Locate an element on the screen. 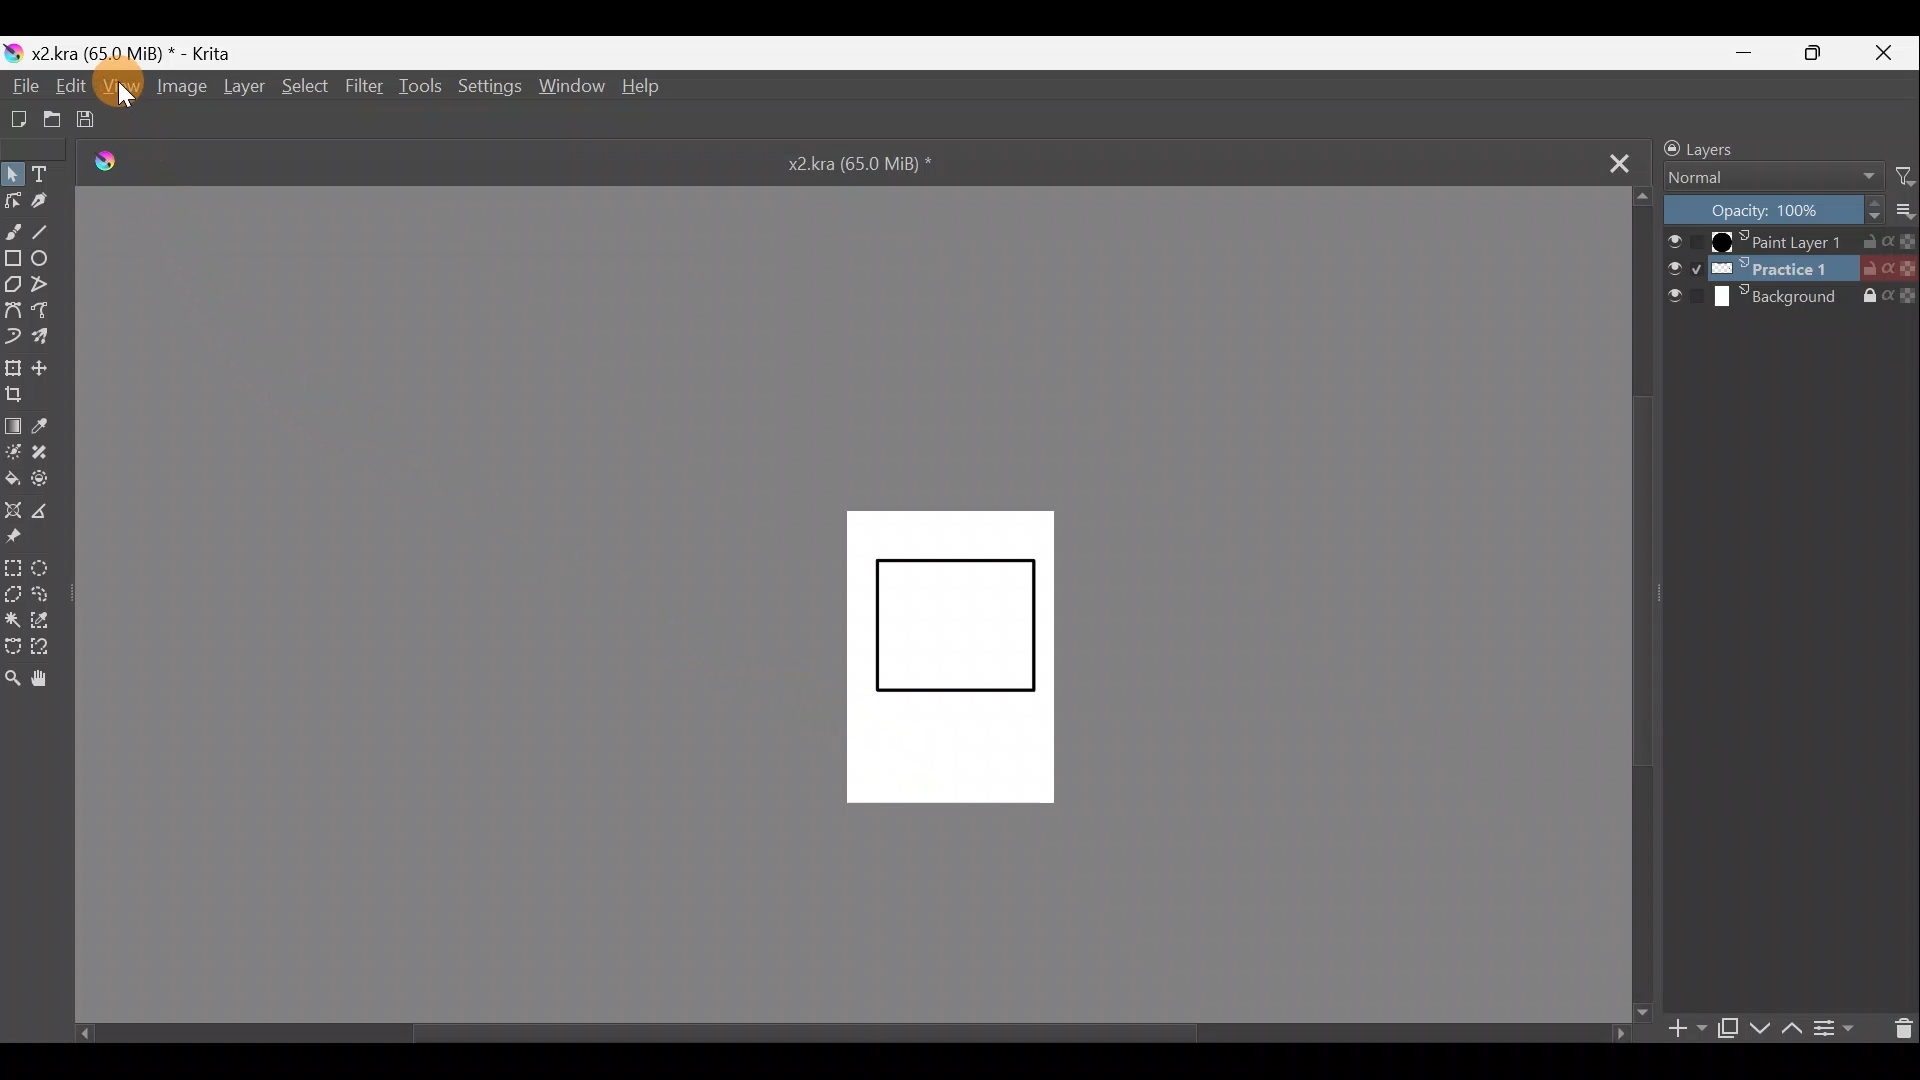 The image size is (1920, 1080). Bezier curve selection tool is located at coordinates (17, 647).